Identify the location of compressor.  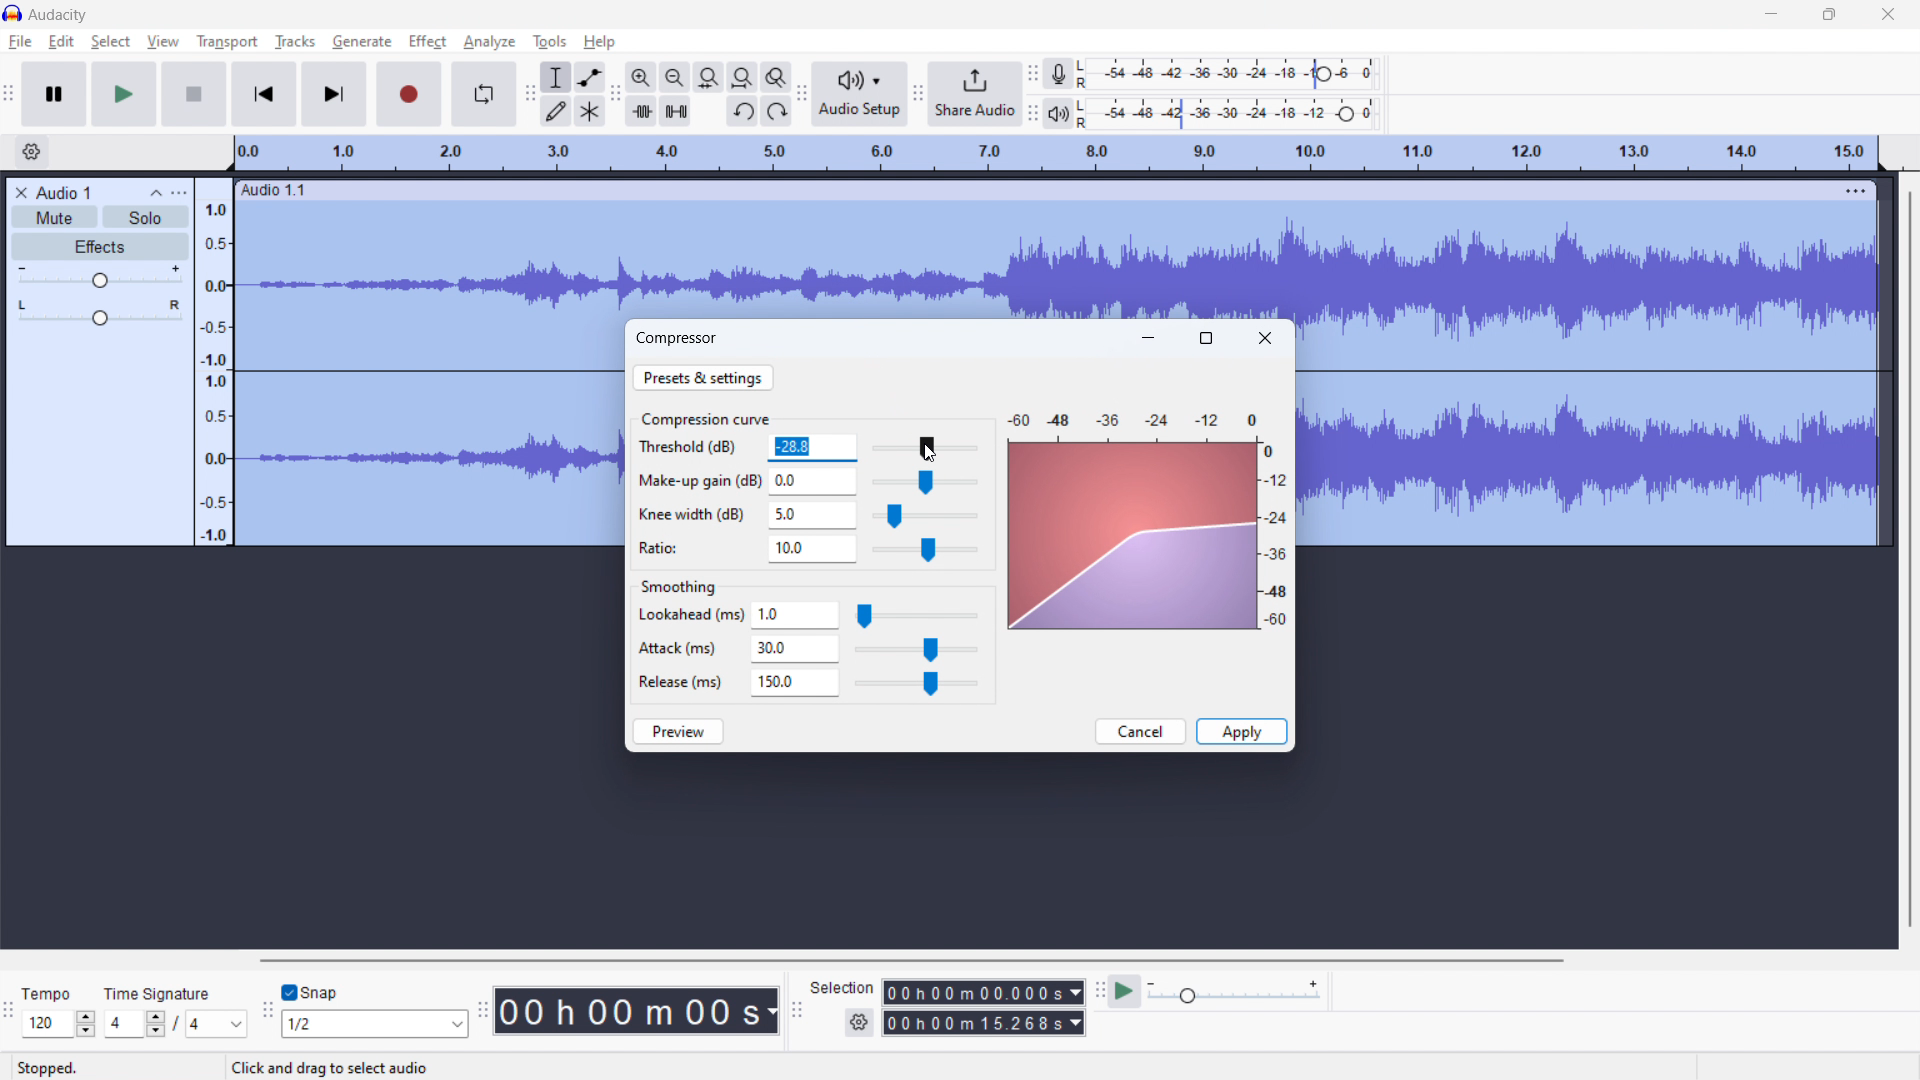
(678, 337).